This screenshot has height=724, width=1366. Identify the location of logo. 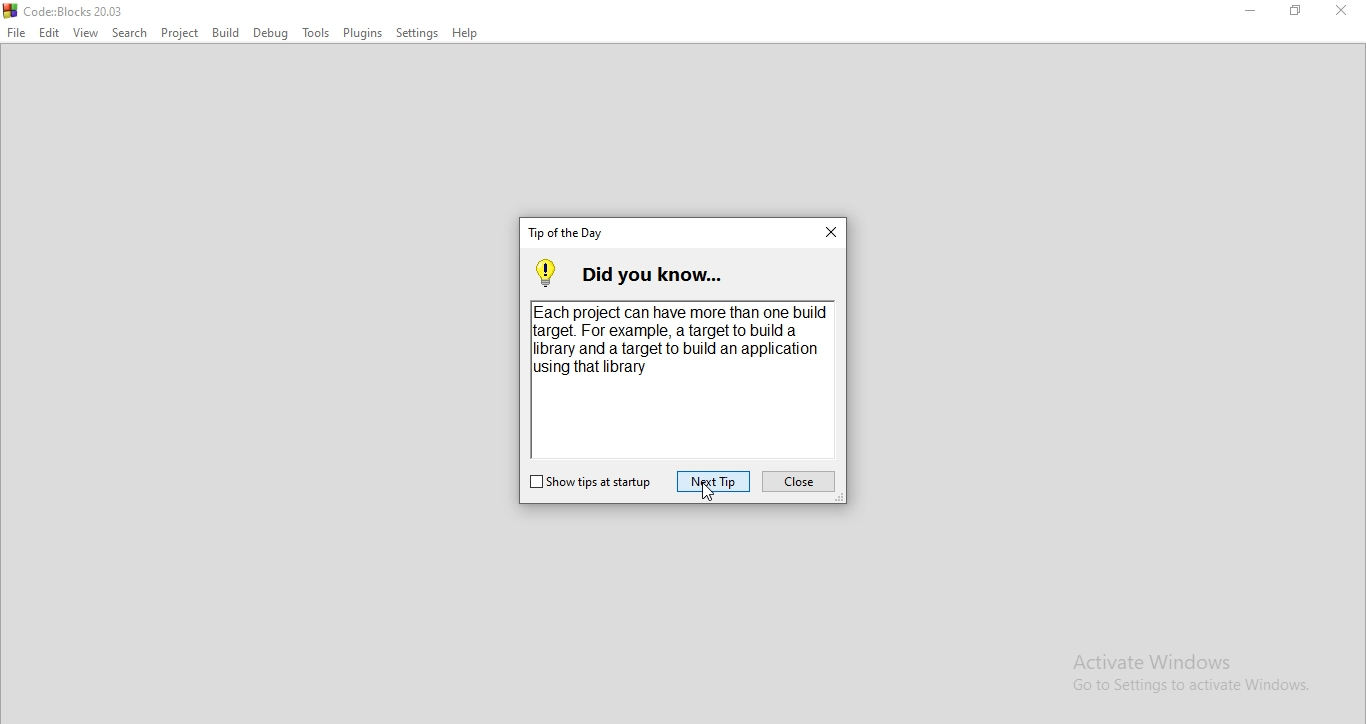
(64, 9).